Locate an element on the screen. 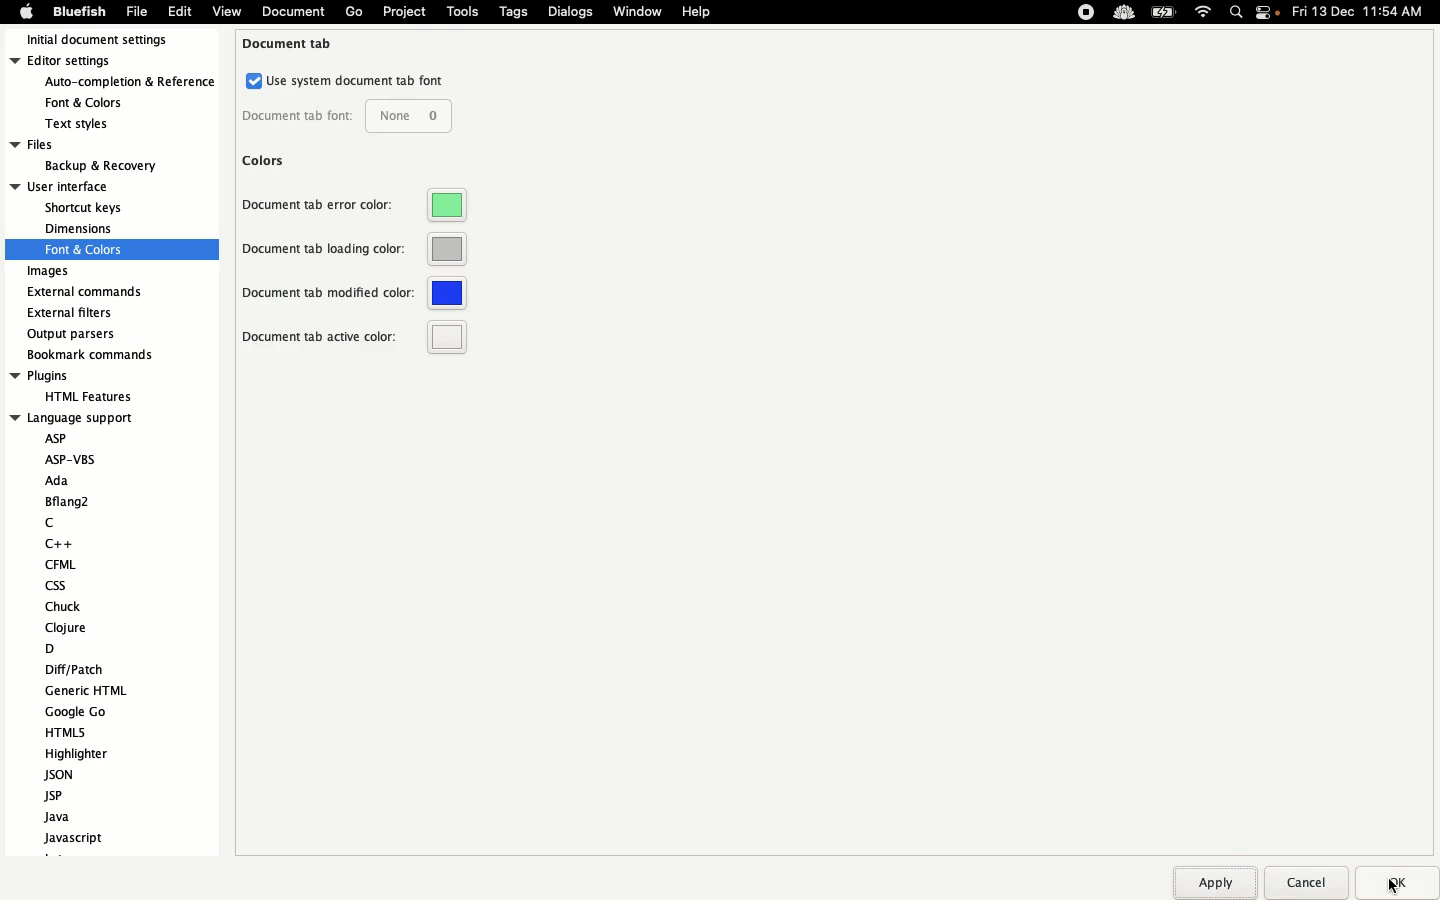 This screenshot has width=1440, height=900. view is located at coordinates (226, 15).